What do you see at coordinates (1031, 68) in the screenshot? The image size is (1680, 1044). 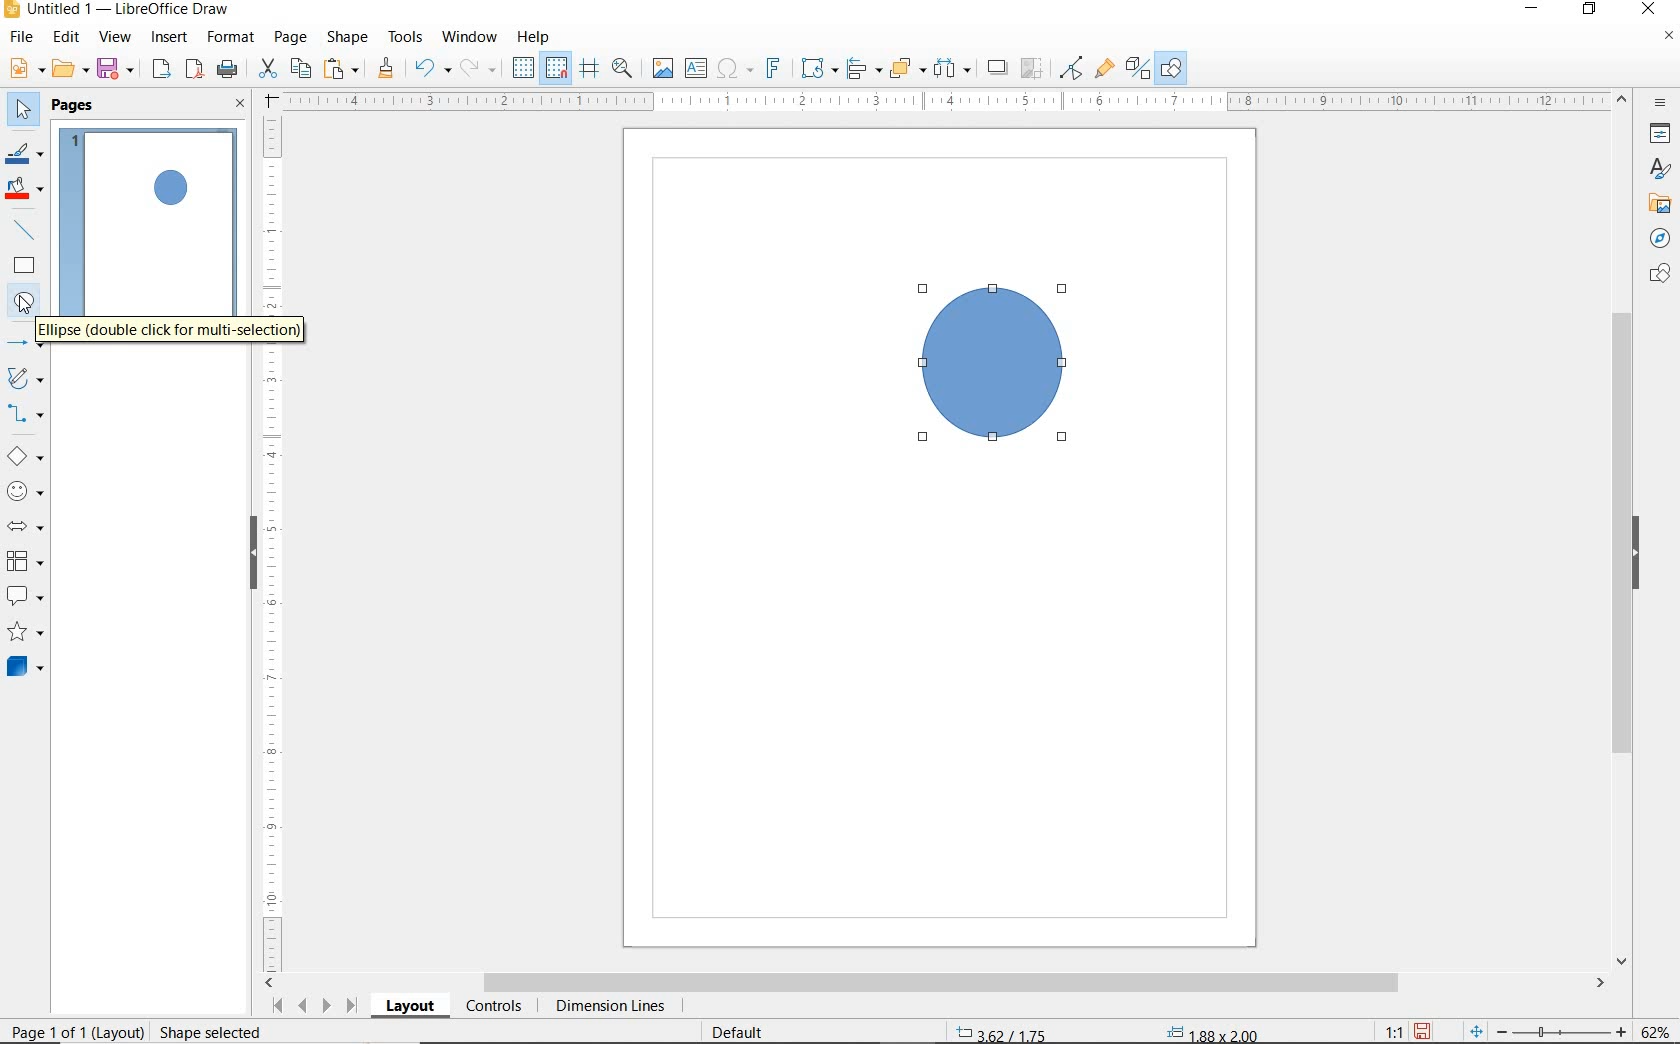 I see `CROP IMAGE` at bounding box center [1031, 68].